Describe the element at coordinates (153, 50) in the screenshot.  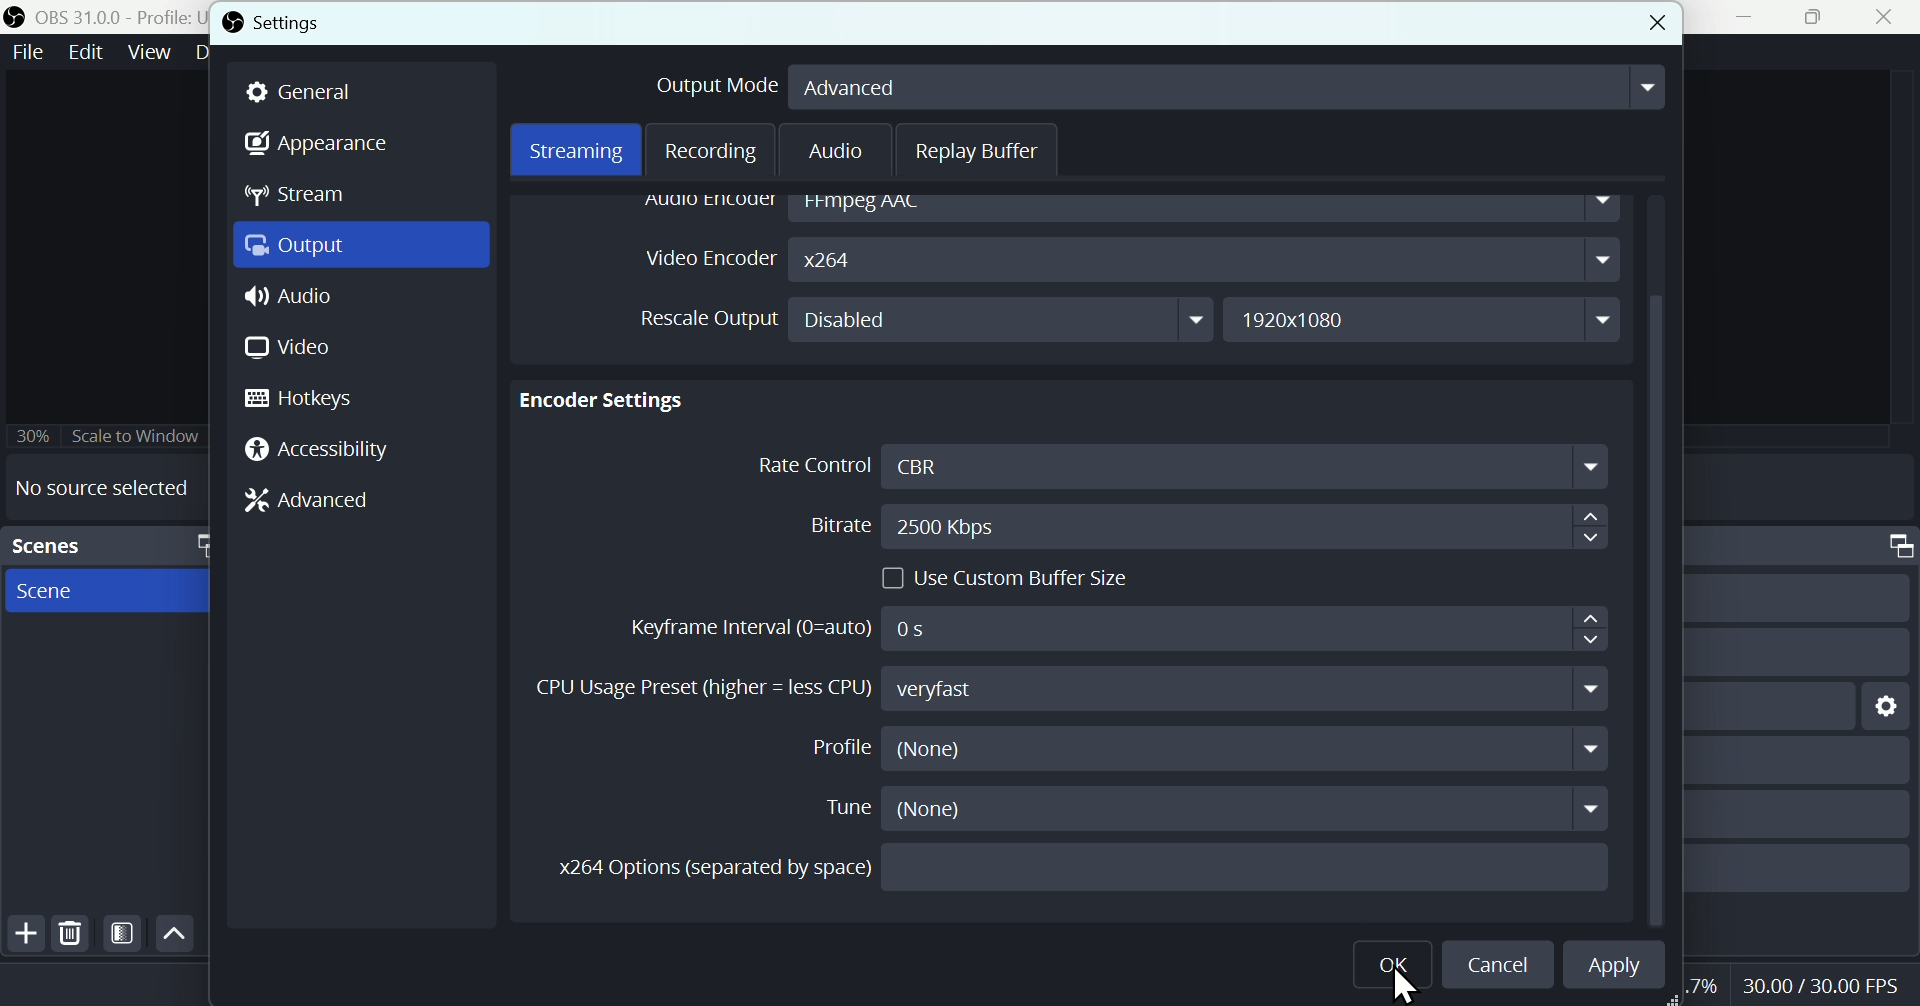
I see `View` at that location.